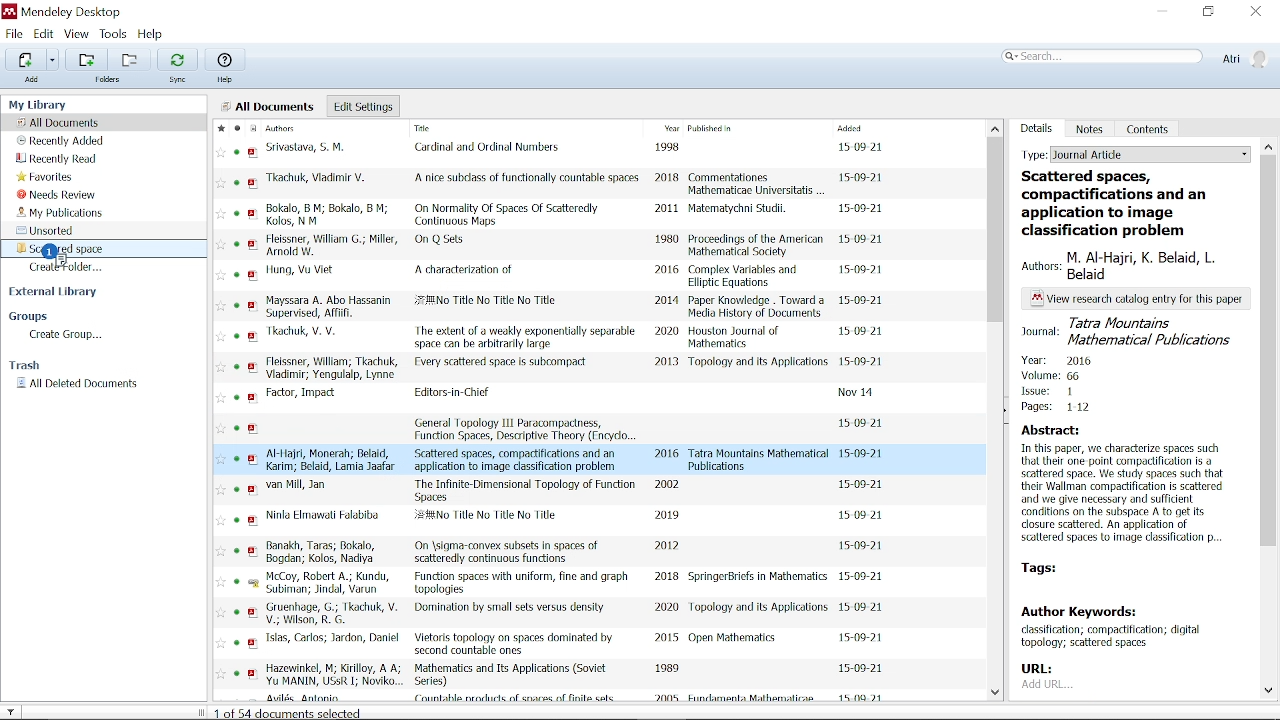 The width and height of the screenshot is (1280, 720). Describe the element at coordinates (464, 130) in the screenshot. I see `Title` at that location.